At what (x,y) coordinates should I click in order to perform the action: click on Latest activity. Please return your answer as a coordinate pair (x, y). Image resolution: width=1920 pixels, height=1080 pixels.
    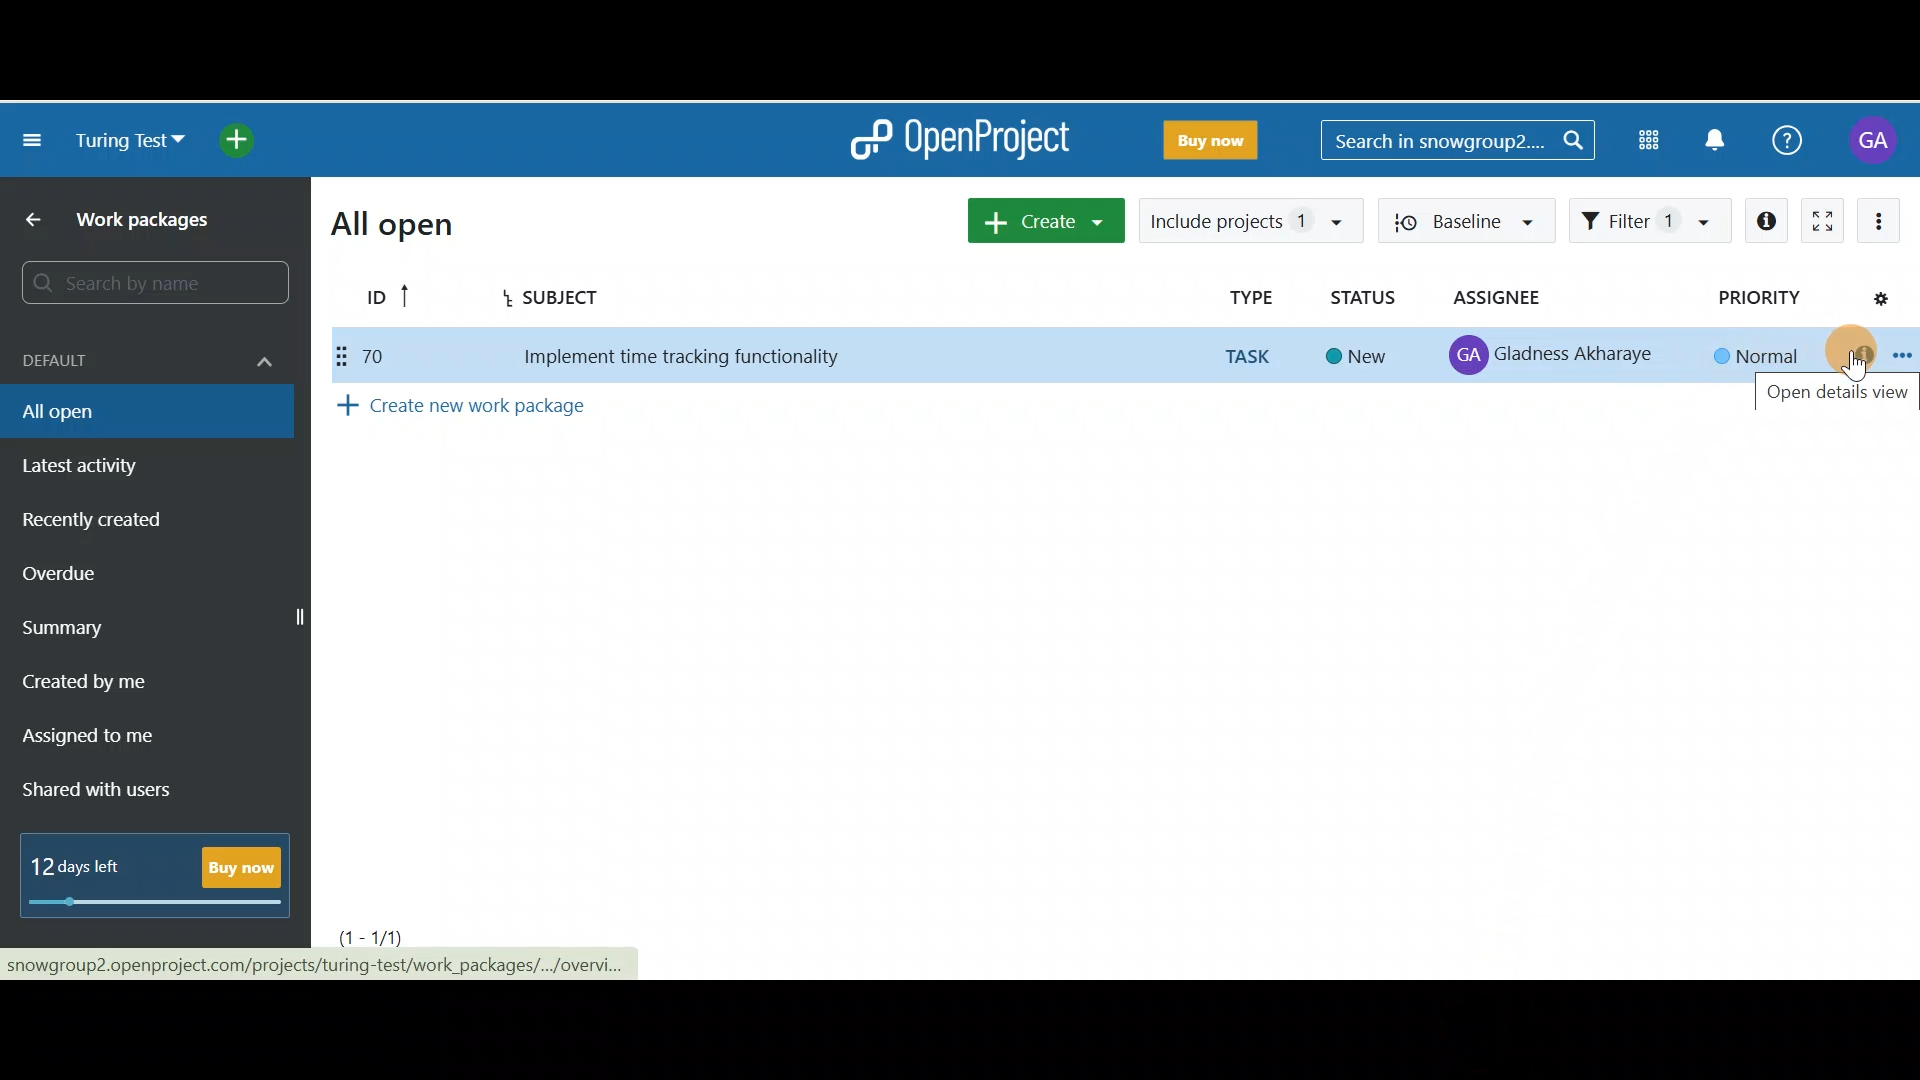
    Looking at the image, I should click on (110, 467).